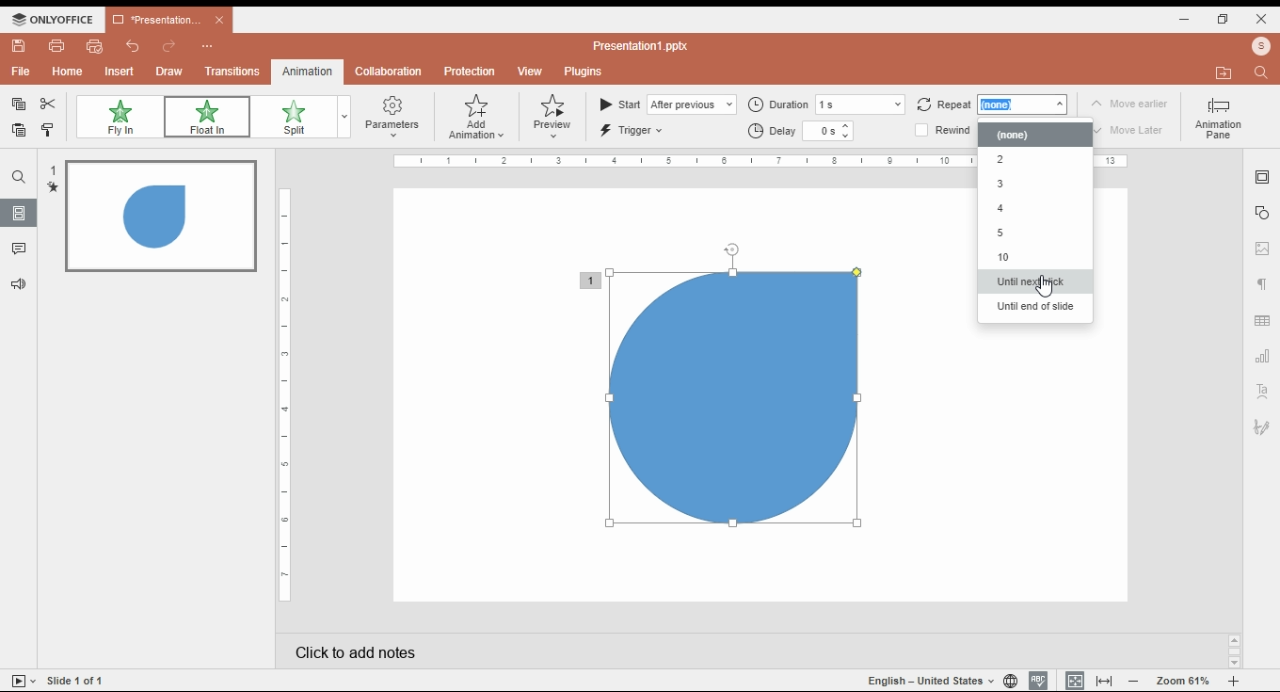 Image resolution: width=1280 pixels, height=692 pixels. I want to click on zoom 61%, so click(1184, 681).